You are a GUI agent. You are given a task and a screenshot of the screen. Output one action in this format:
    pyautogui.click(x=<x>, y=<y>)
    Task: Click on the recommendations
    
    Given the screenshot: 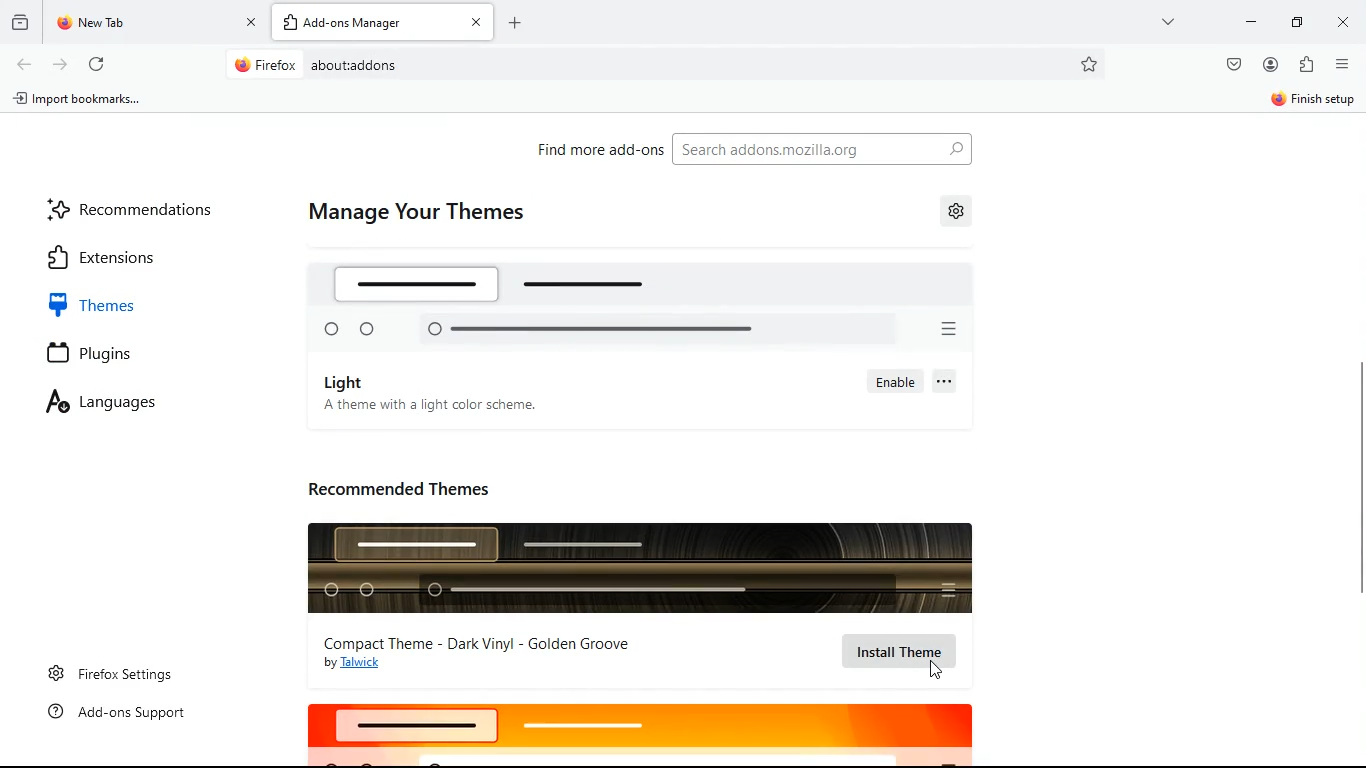 What is the action you would take?
    pyautogui.click(x=136, y=208)
    